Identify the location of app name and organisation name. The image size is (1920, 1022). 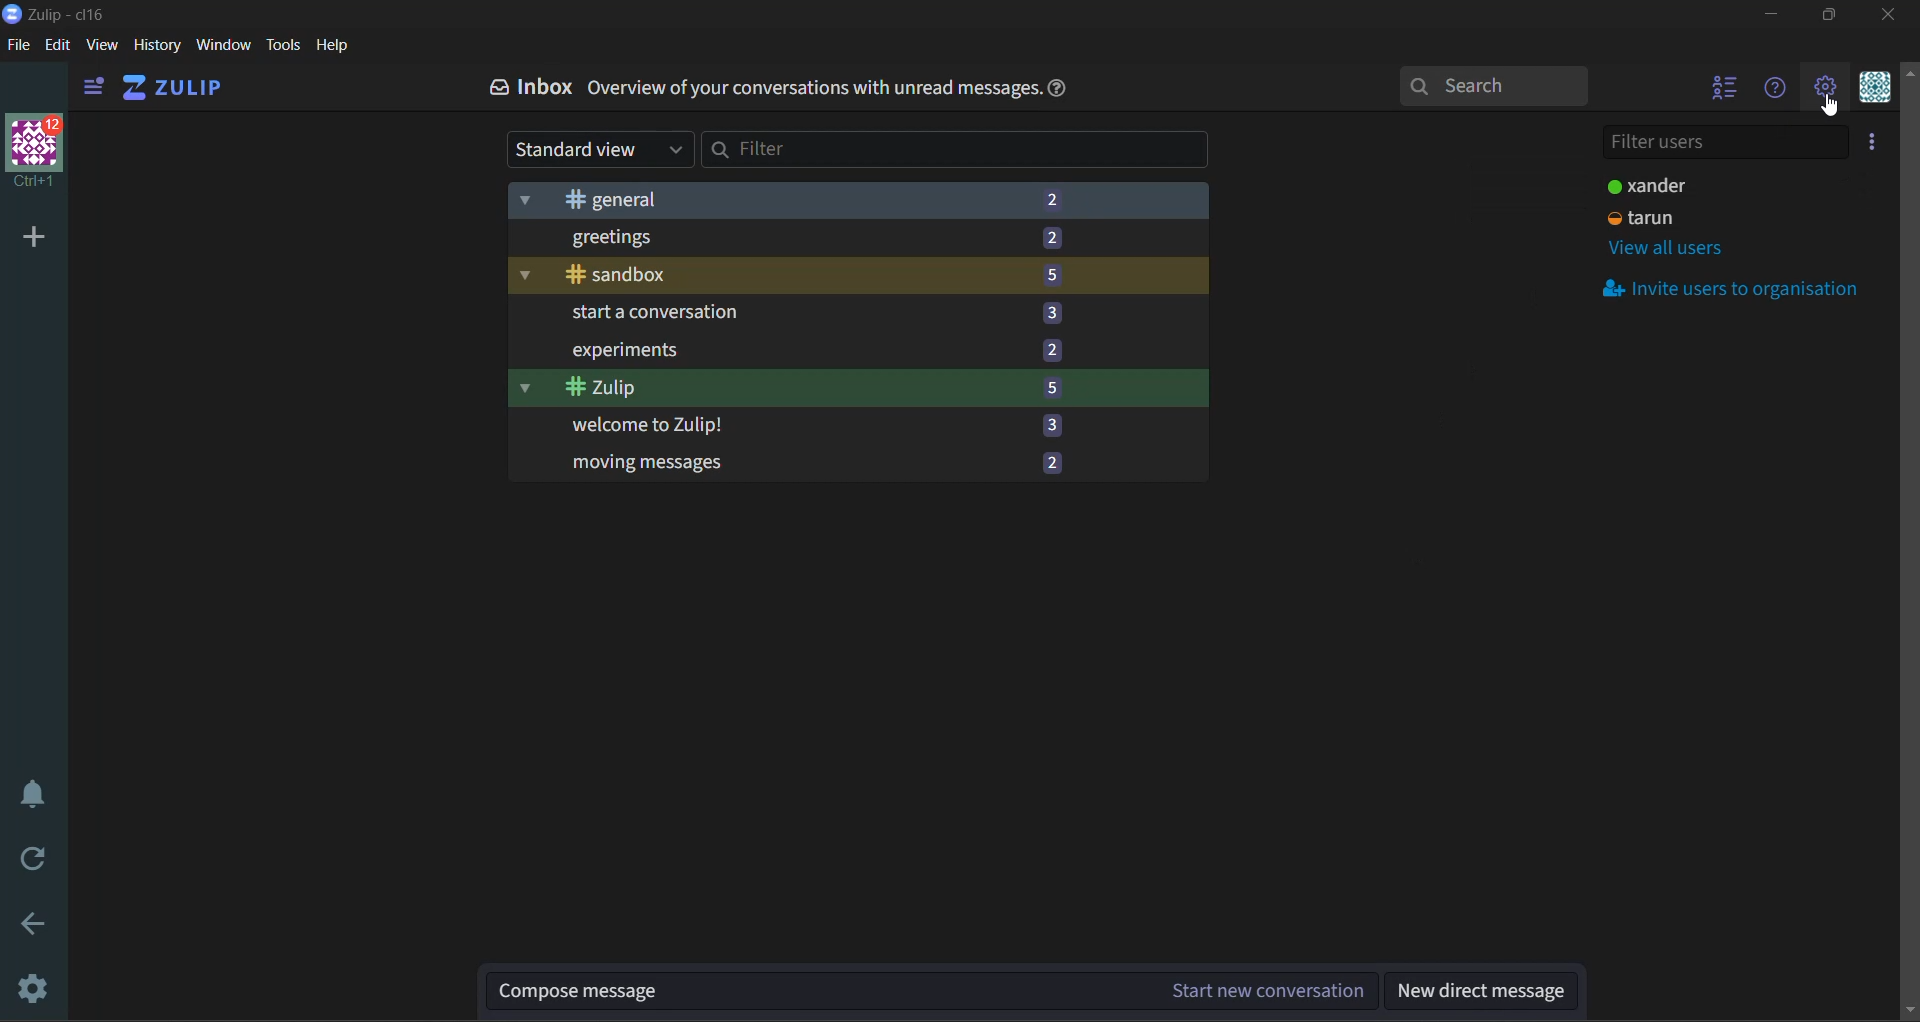
(59, 16).